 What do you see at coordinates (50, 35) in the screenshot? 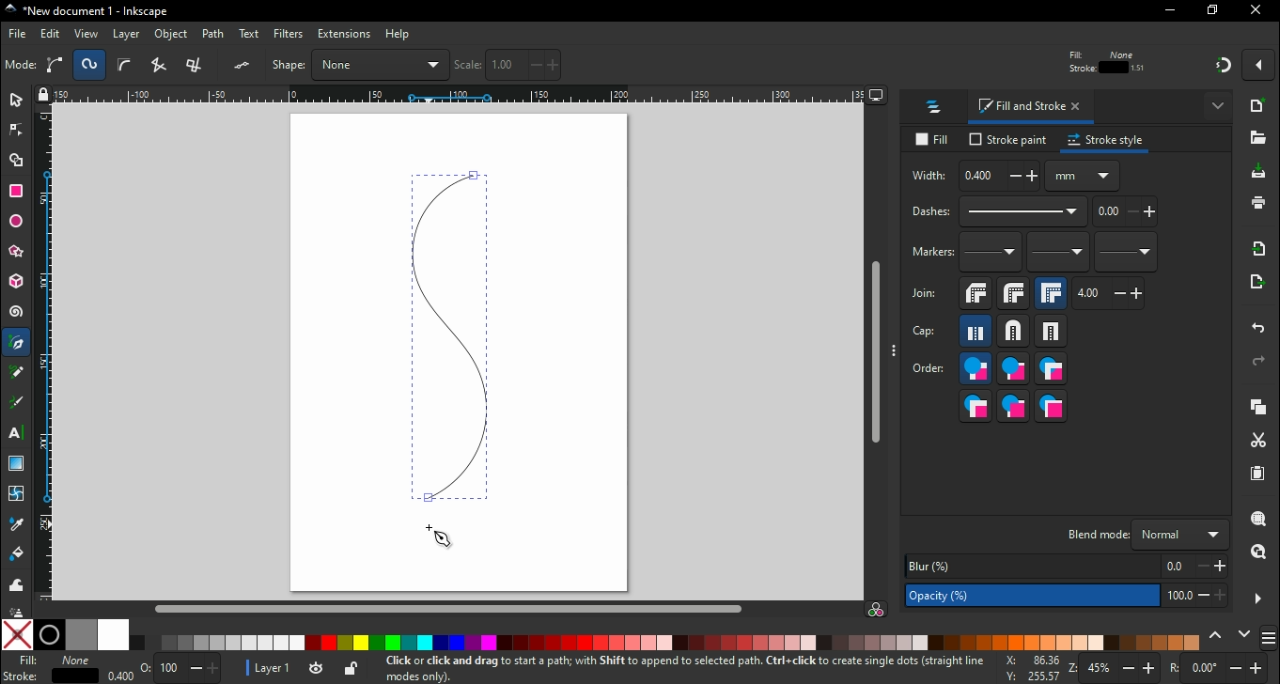
I see `edit` at bounding box center [50, 35].